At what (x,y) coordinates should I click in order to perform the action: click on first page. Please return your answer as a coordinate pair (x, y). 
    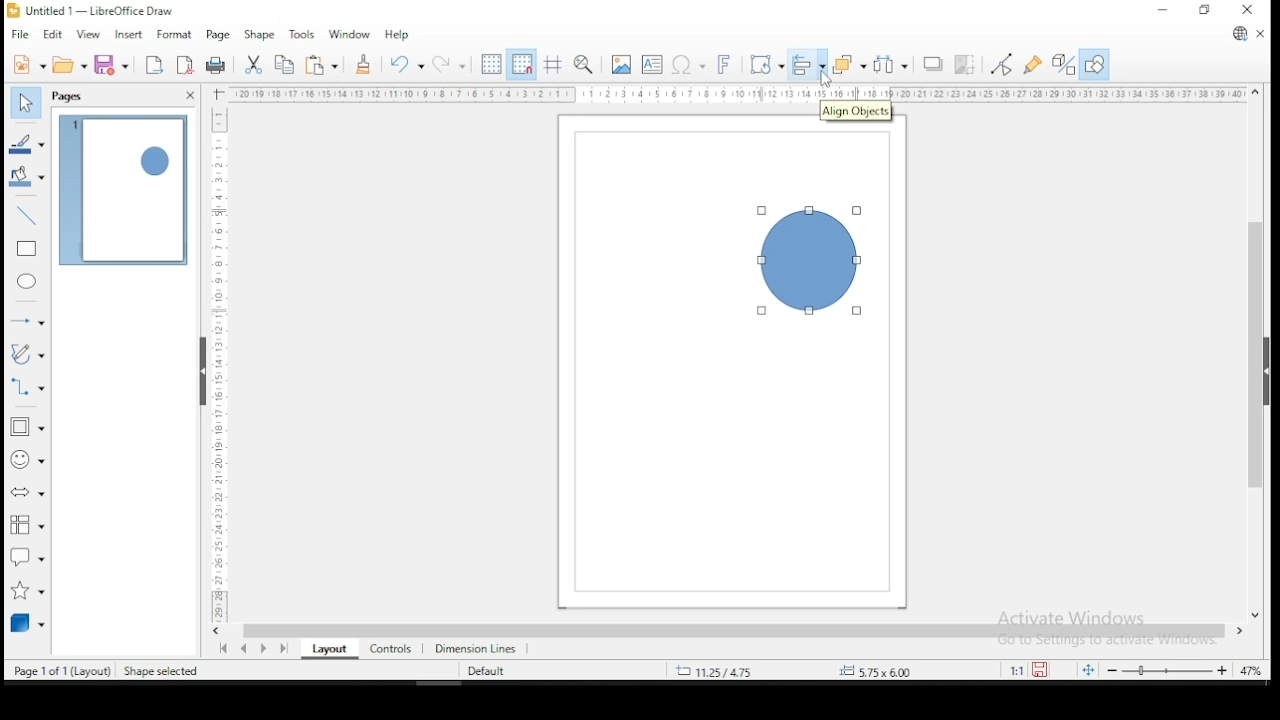
    Looking at the image, I should click on (221, 649).